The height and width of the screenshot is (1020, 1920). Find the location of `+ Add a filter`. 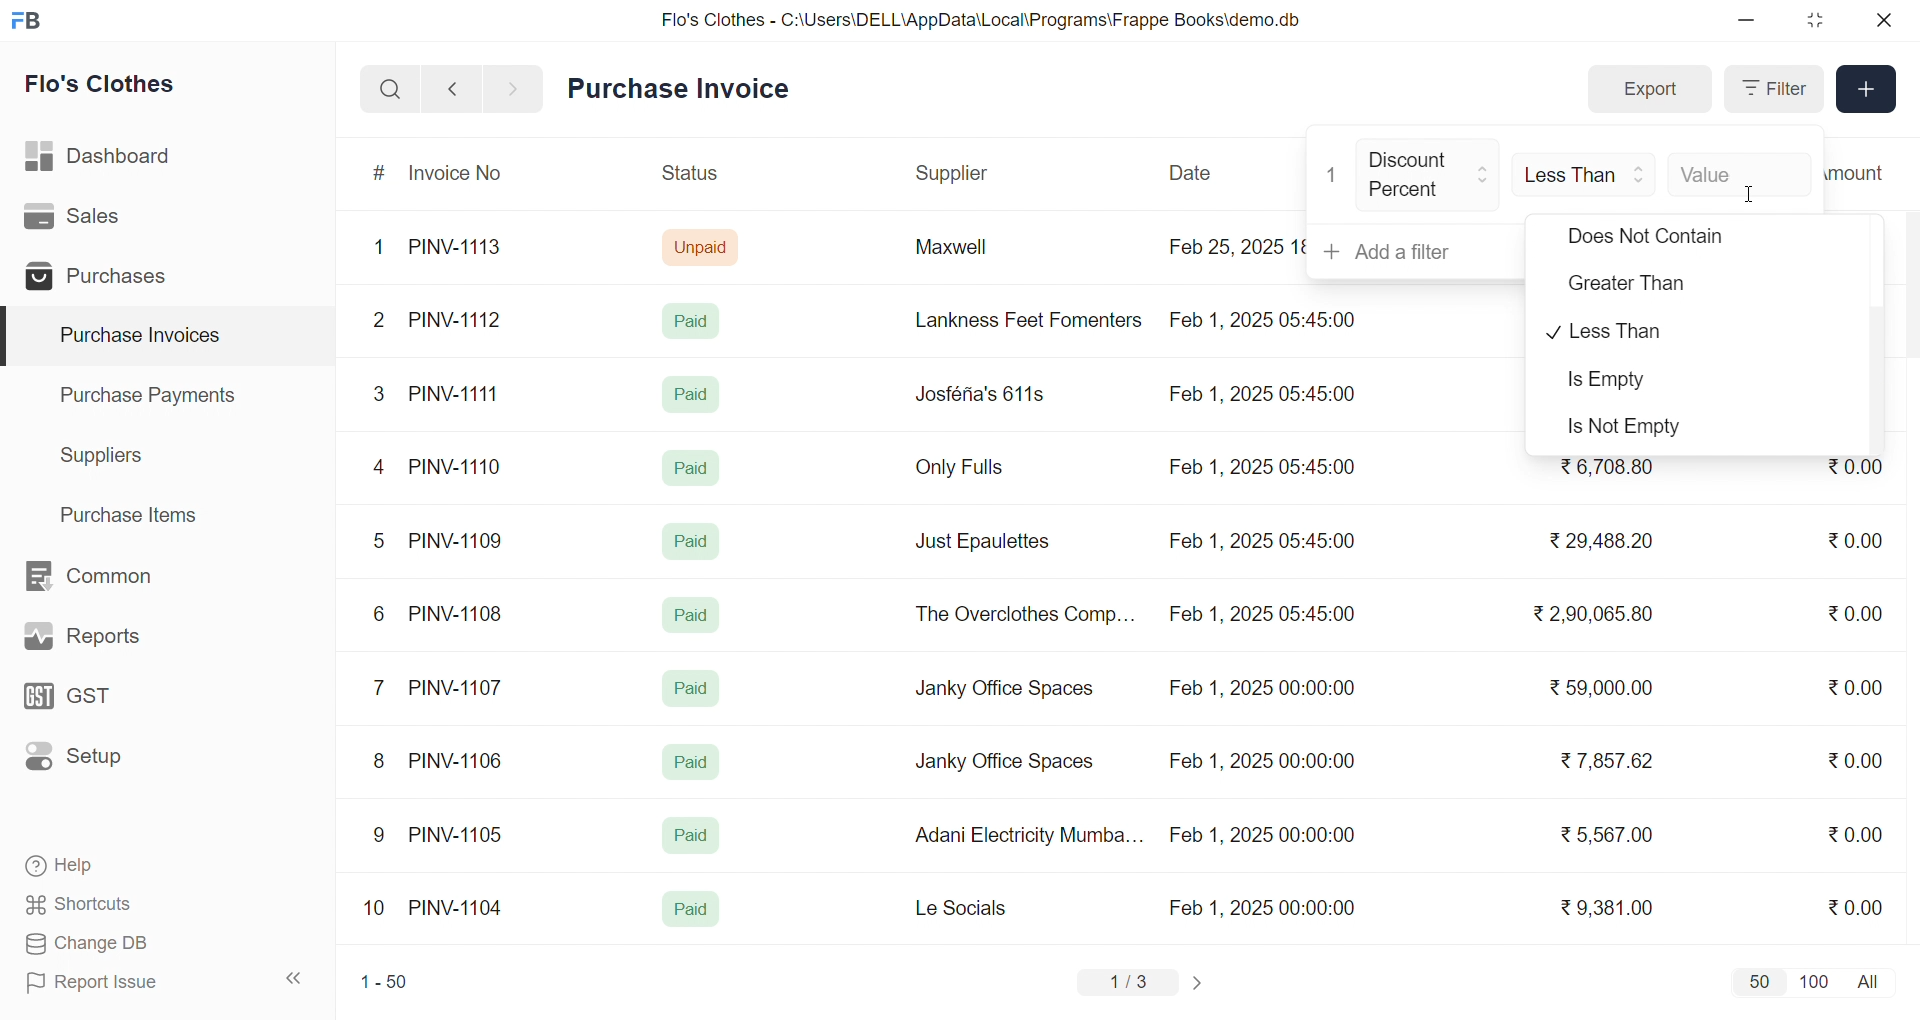

+ Add a filter is located at coordinates (1417, 252).